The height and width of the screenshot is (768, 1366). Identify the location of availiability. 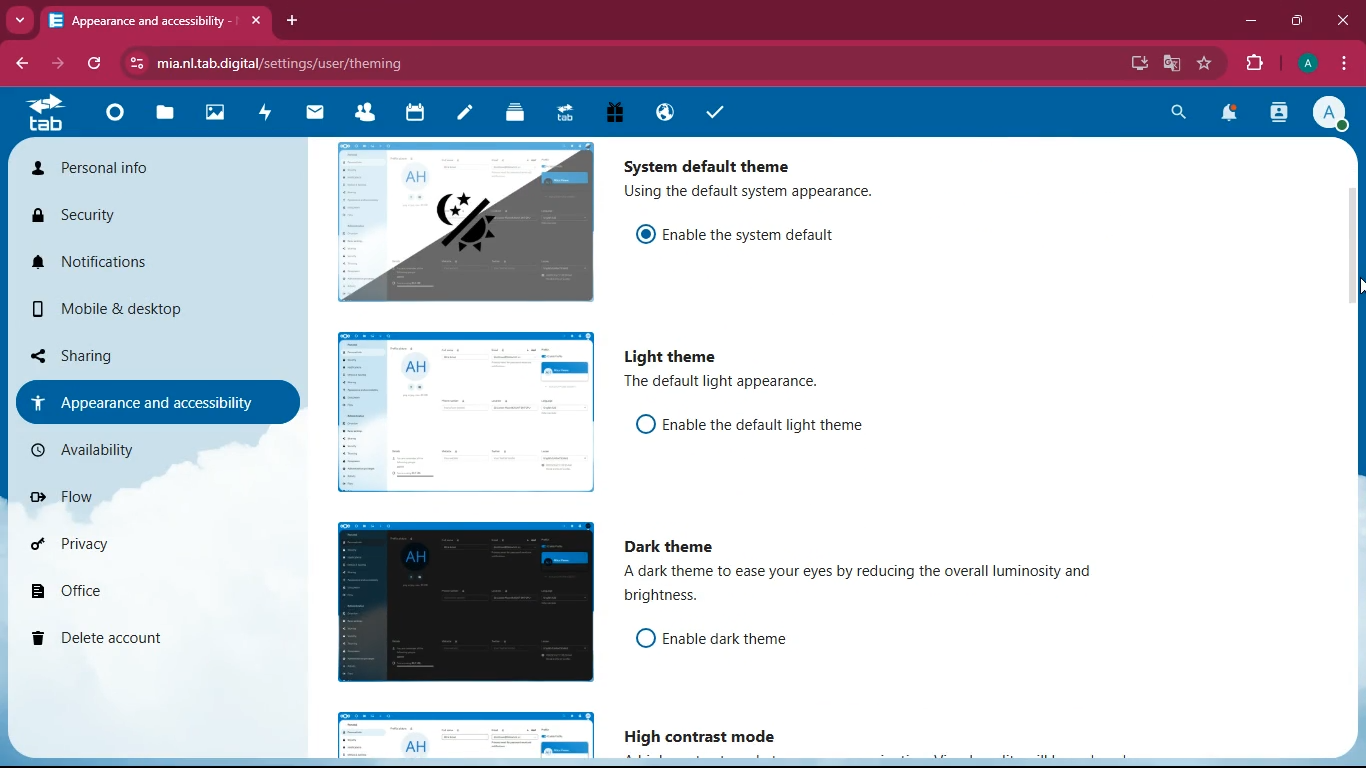
(131, 450).